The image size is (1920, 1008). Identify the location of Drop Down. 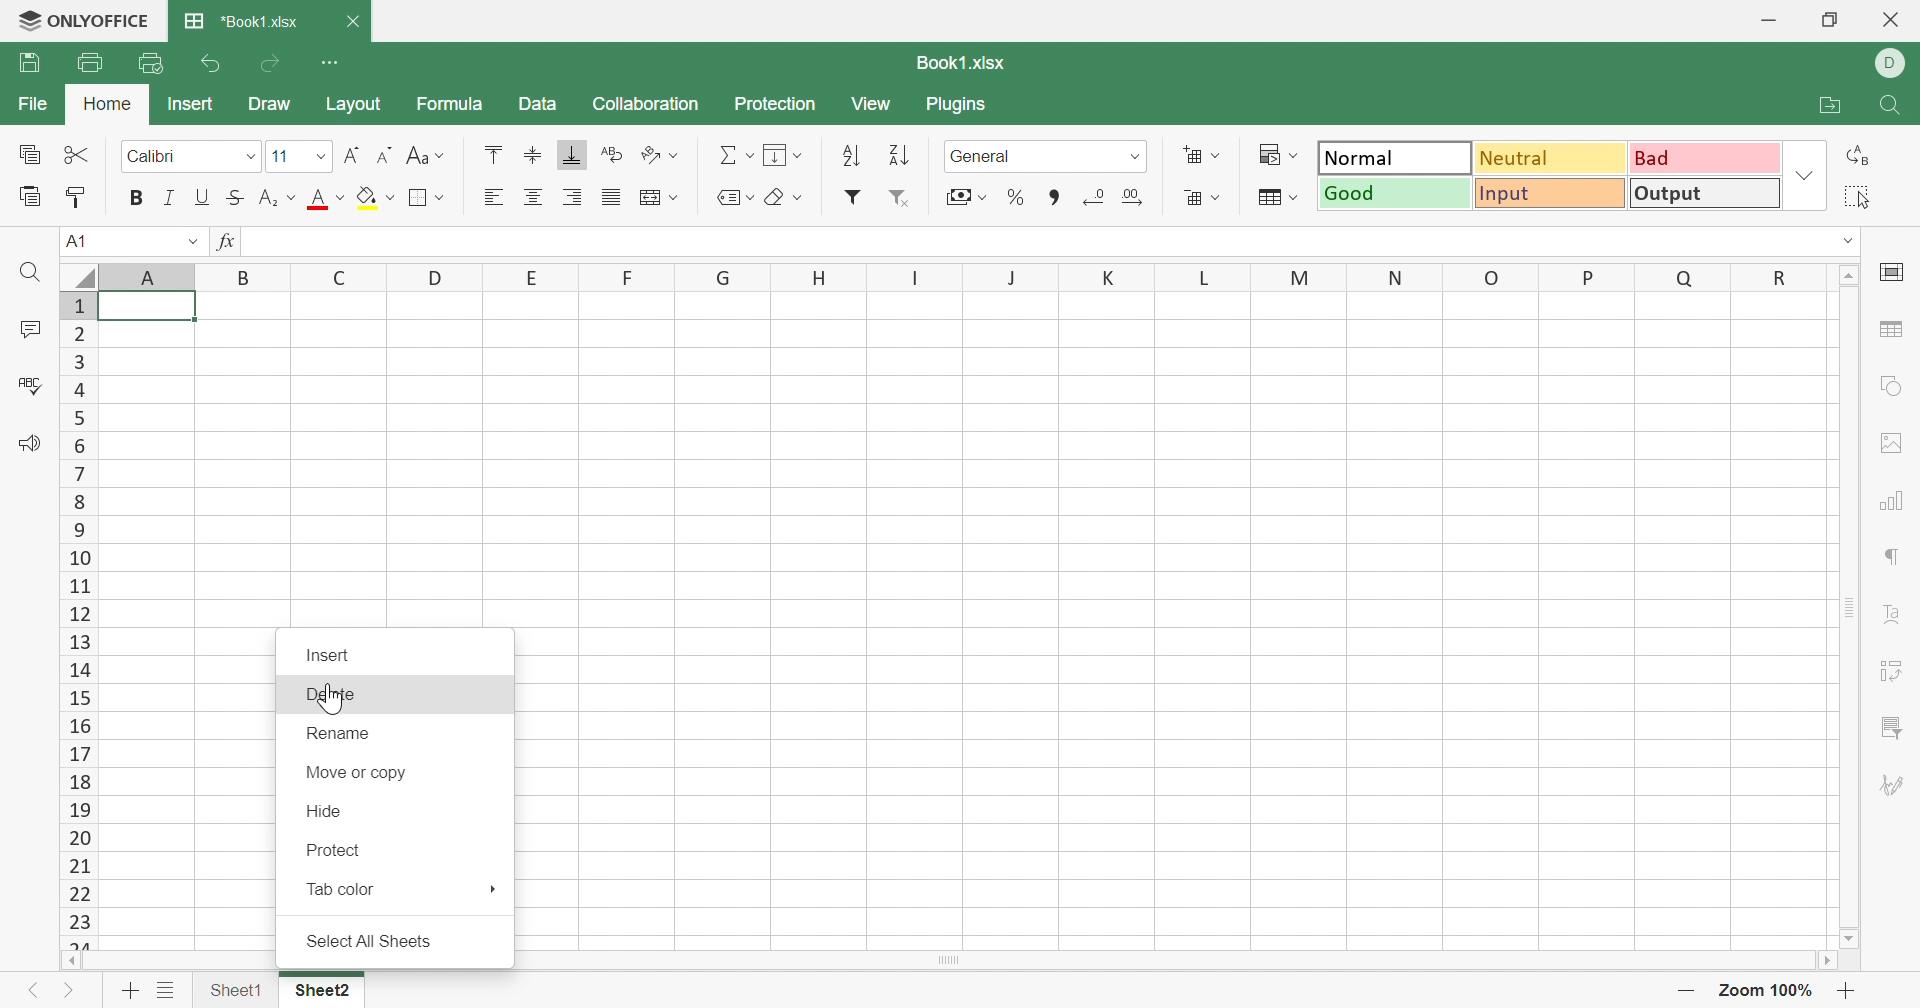
(801, 155).